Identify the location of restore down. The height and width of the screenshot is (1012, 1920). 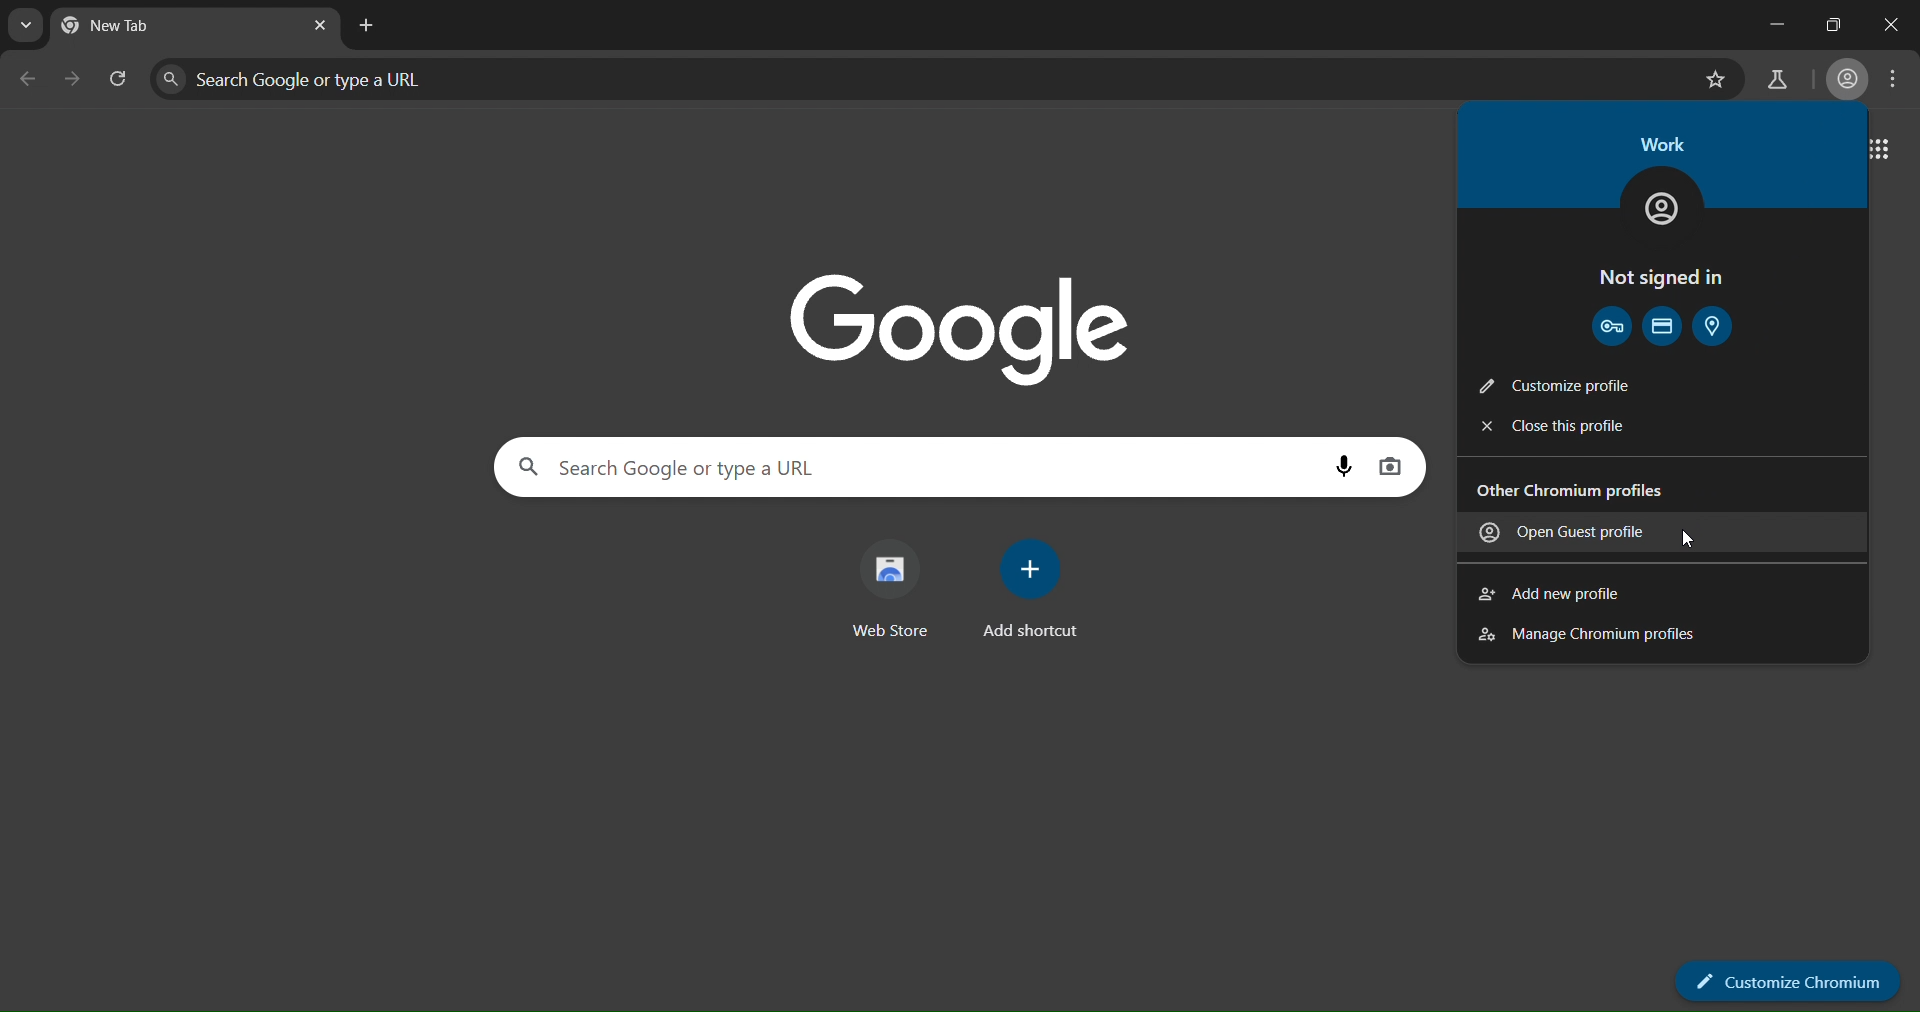
(1835, 27).